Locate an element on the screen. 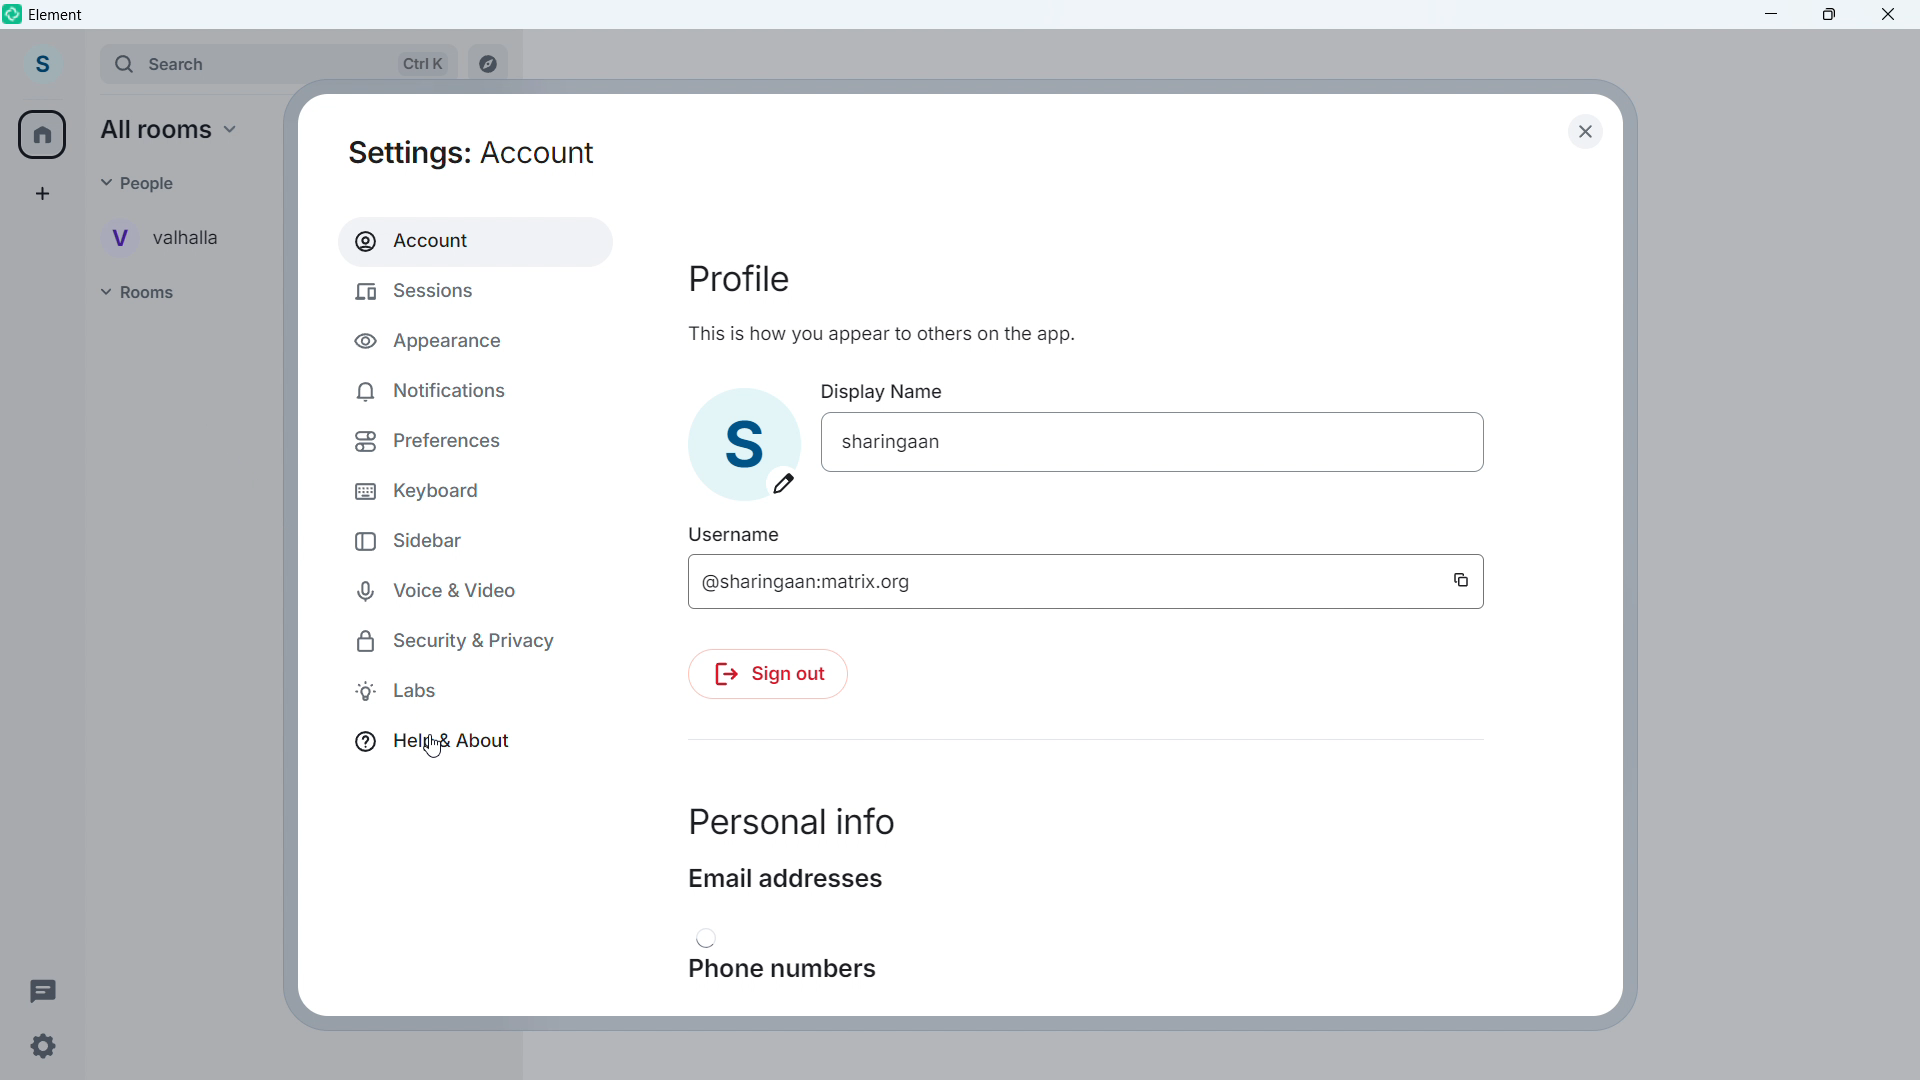 This screenshot has height=1080, width=1920. Personal room  is located at coordinates (175, 237).